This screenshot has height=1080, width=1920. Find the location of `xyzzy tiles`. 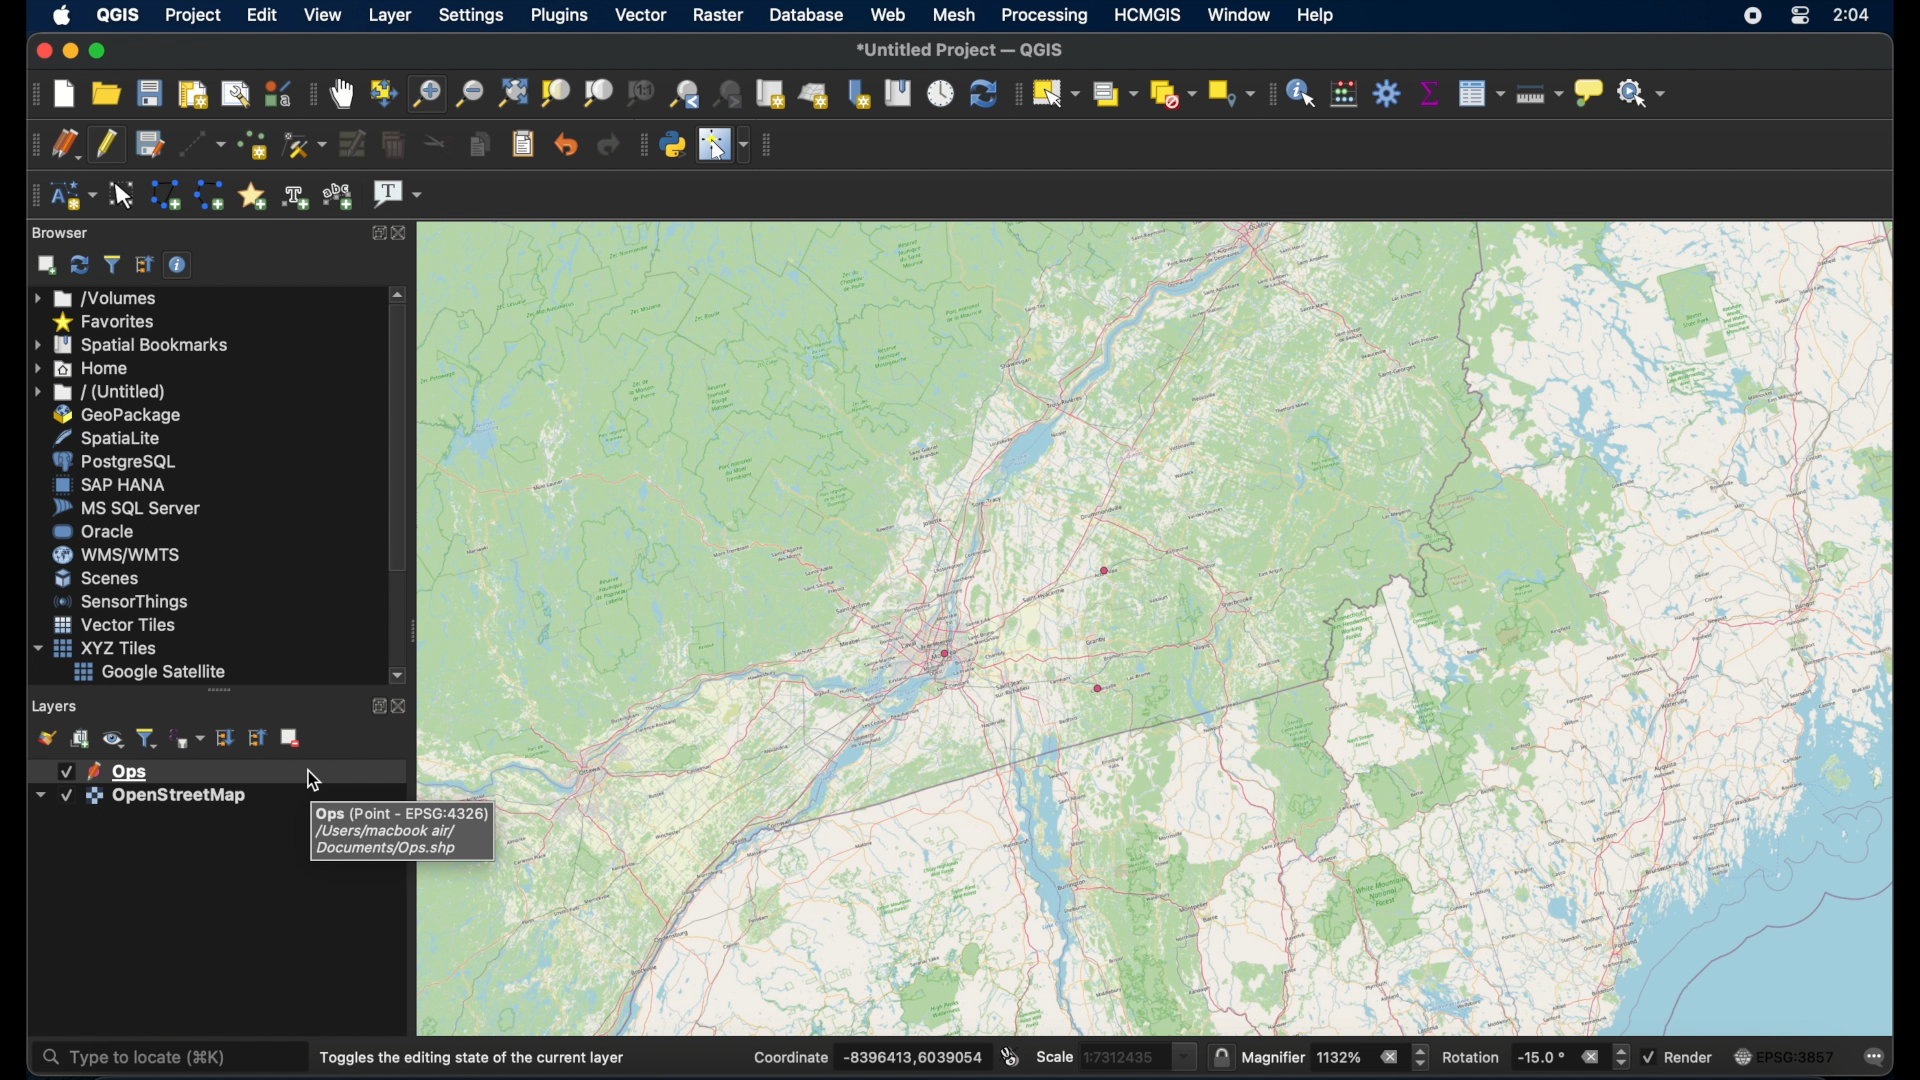

xyzzy tiles is located at coordinates (98, 648).